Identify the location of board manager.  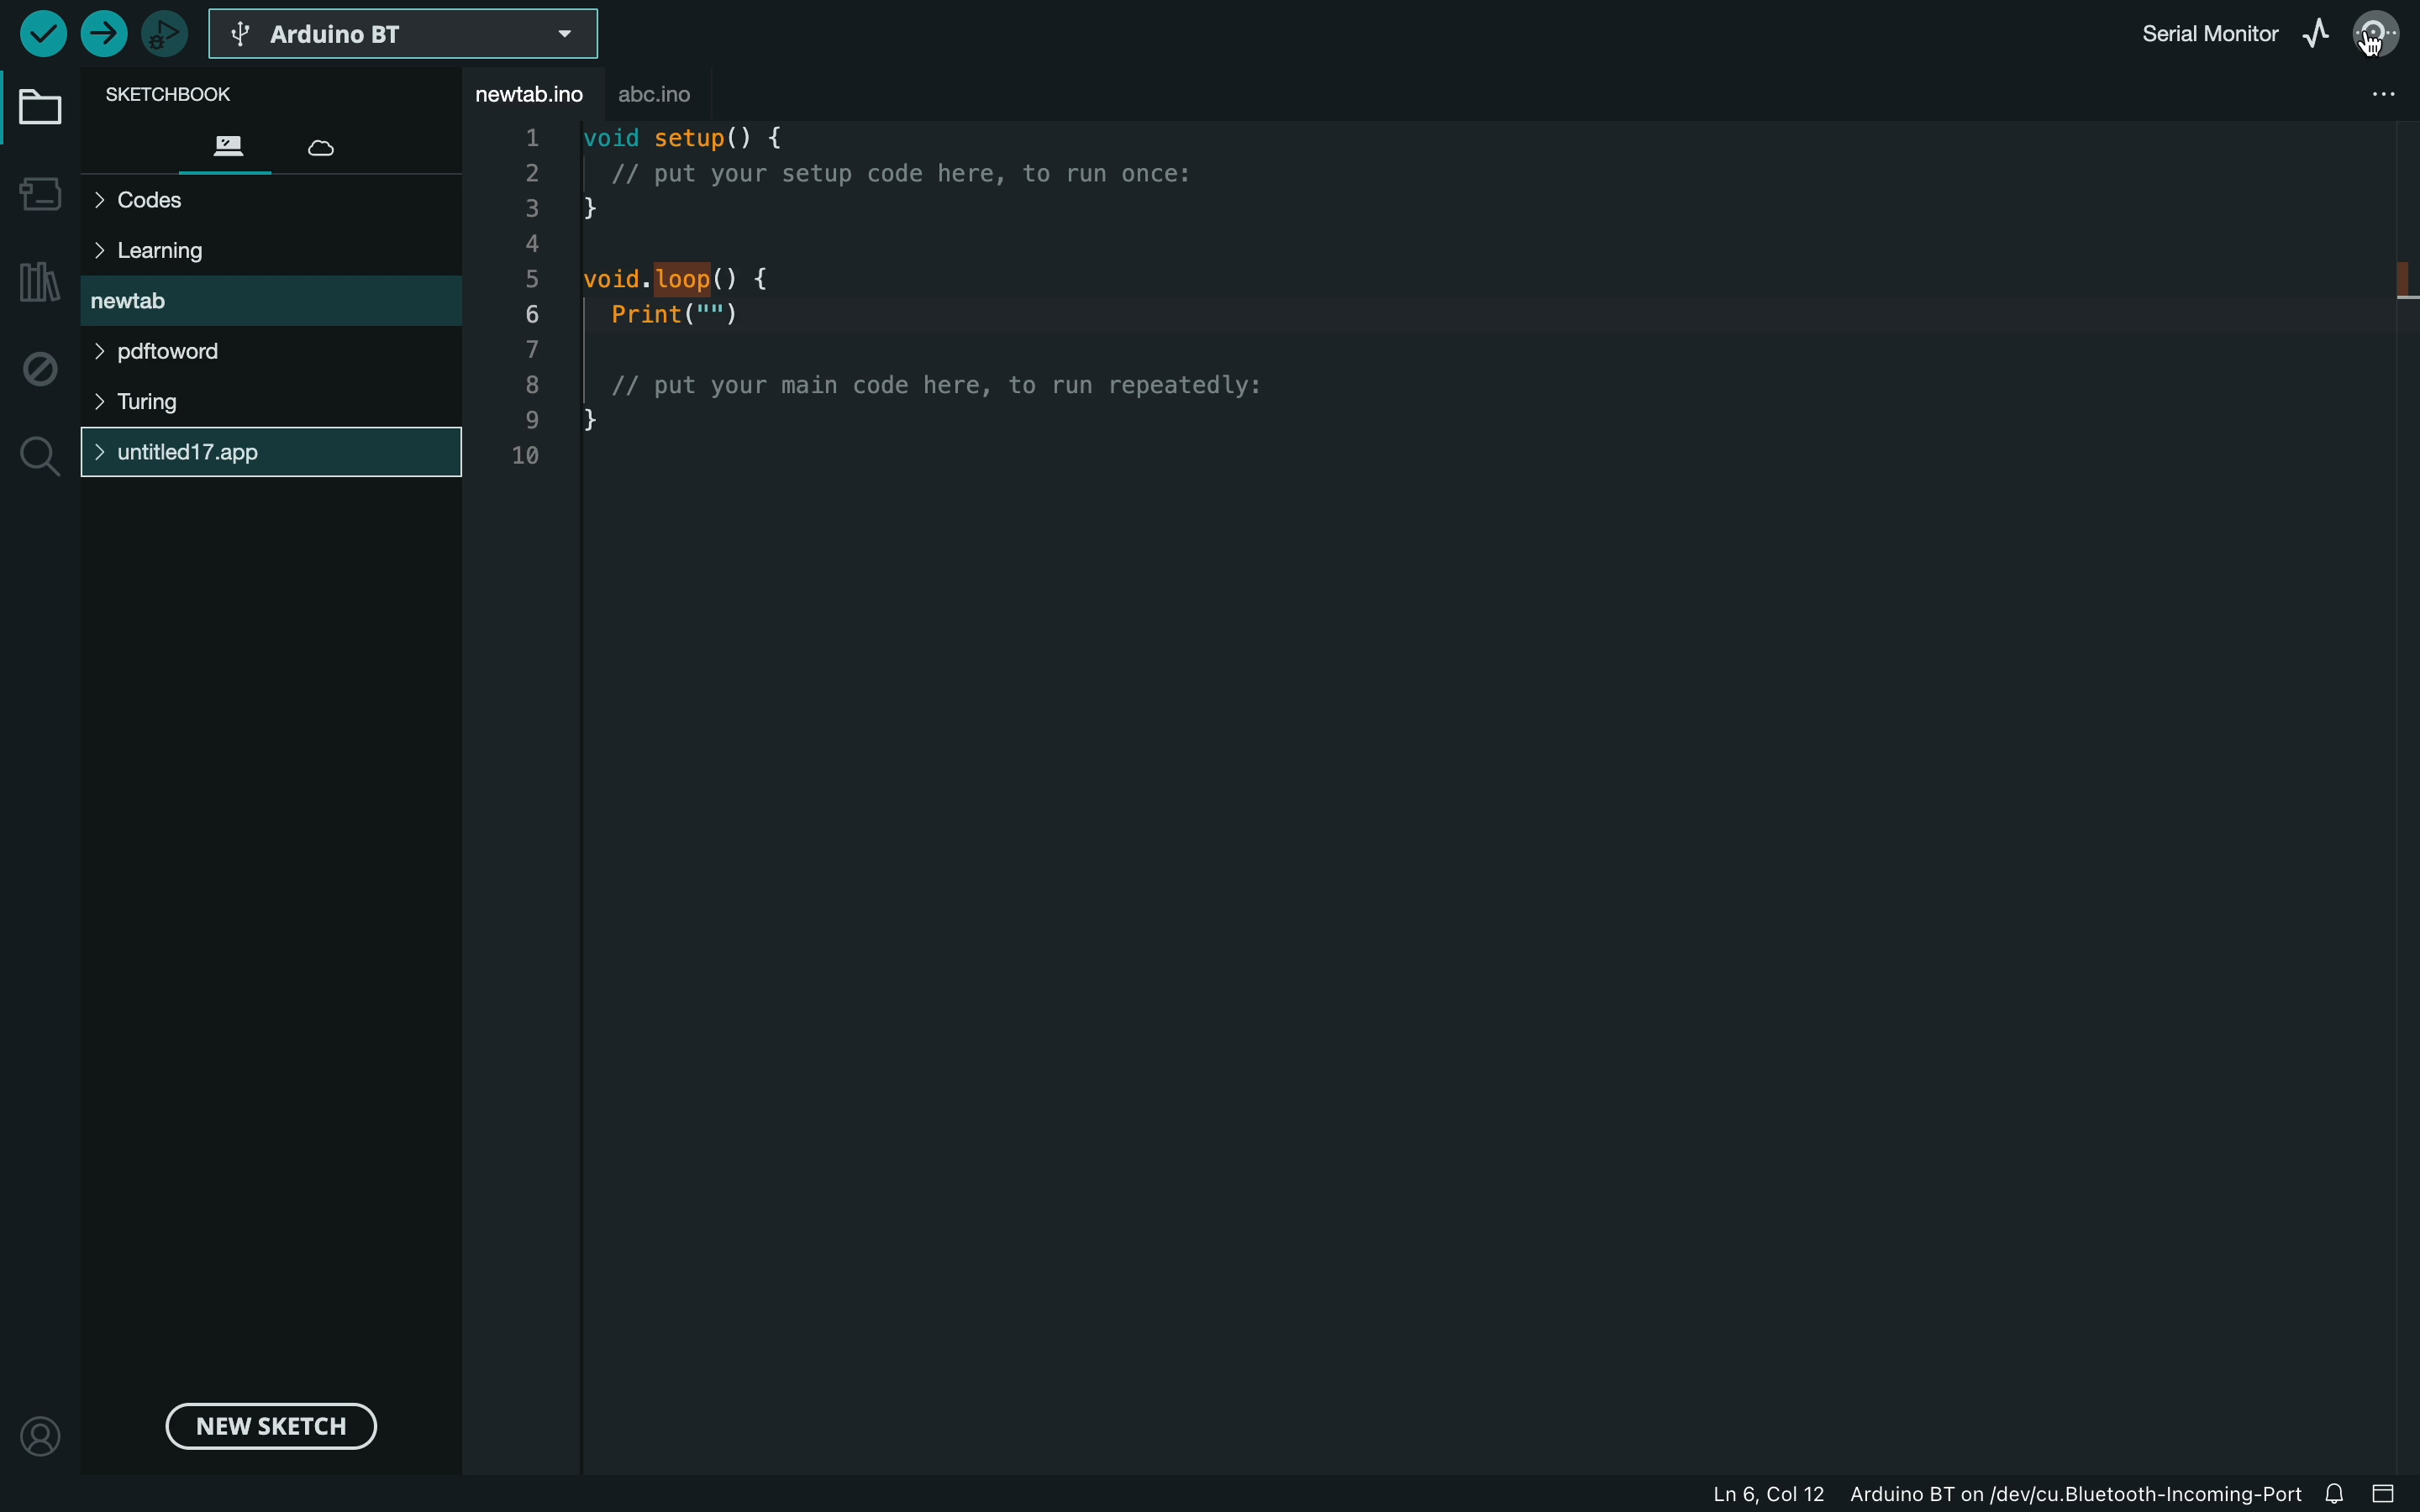
(34, 199).